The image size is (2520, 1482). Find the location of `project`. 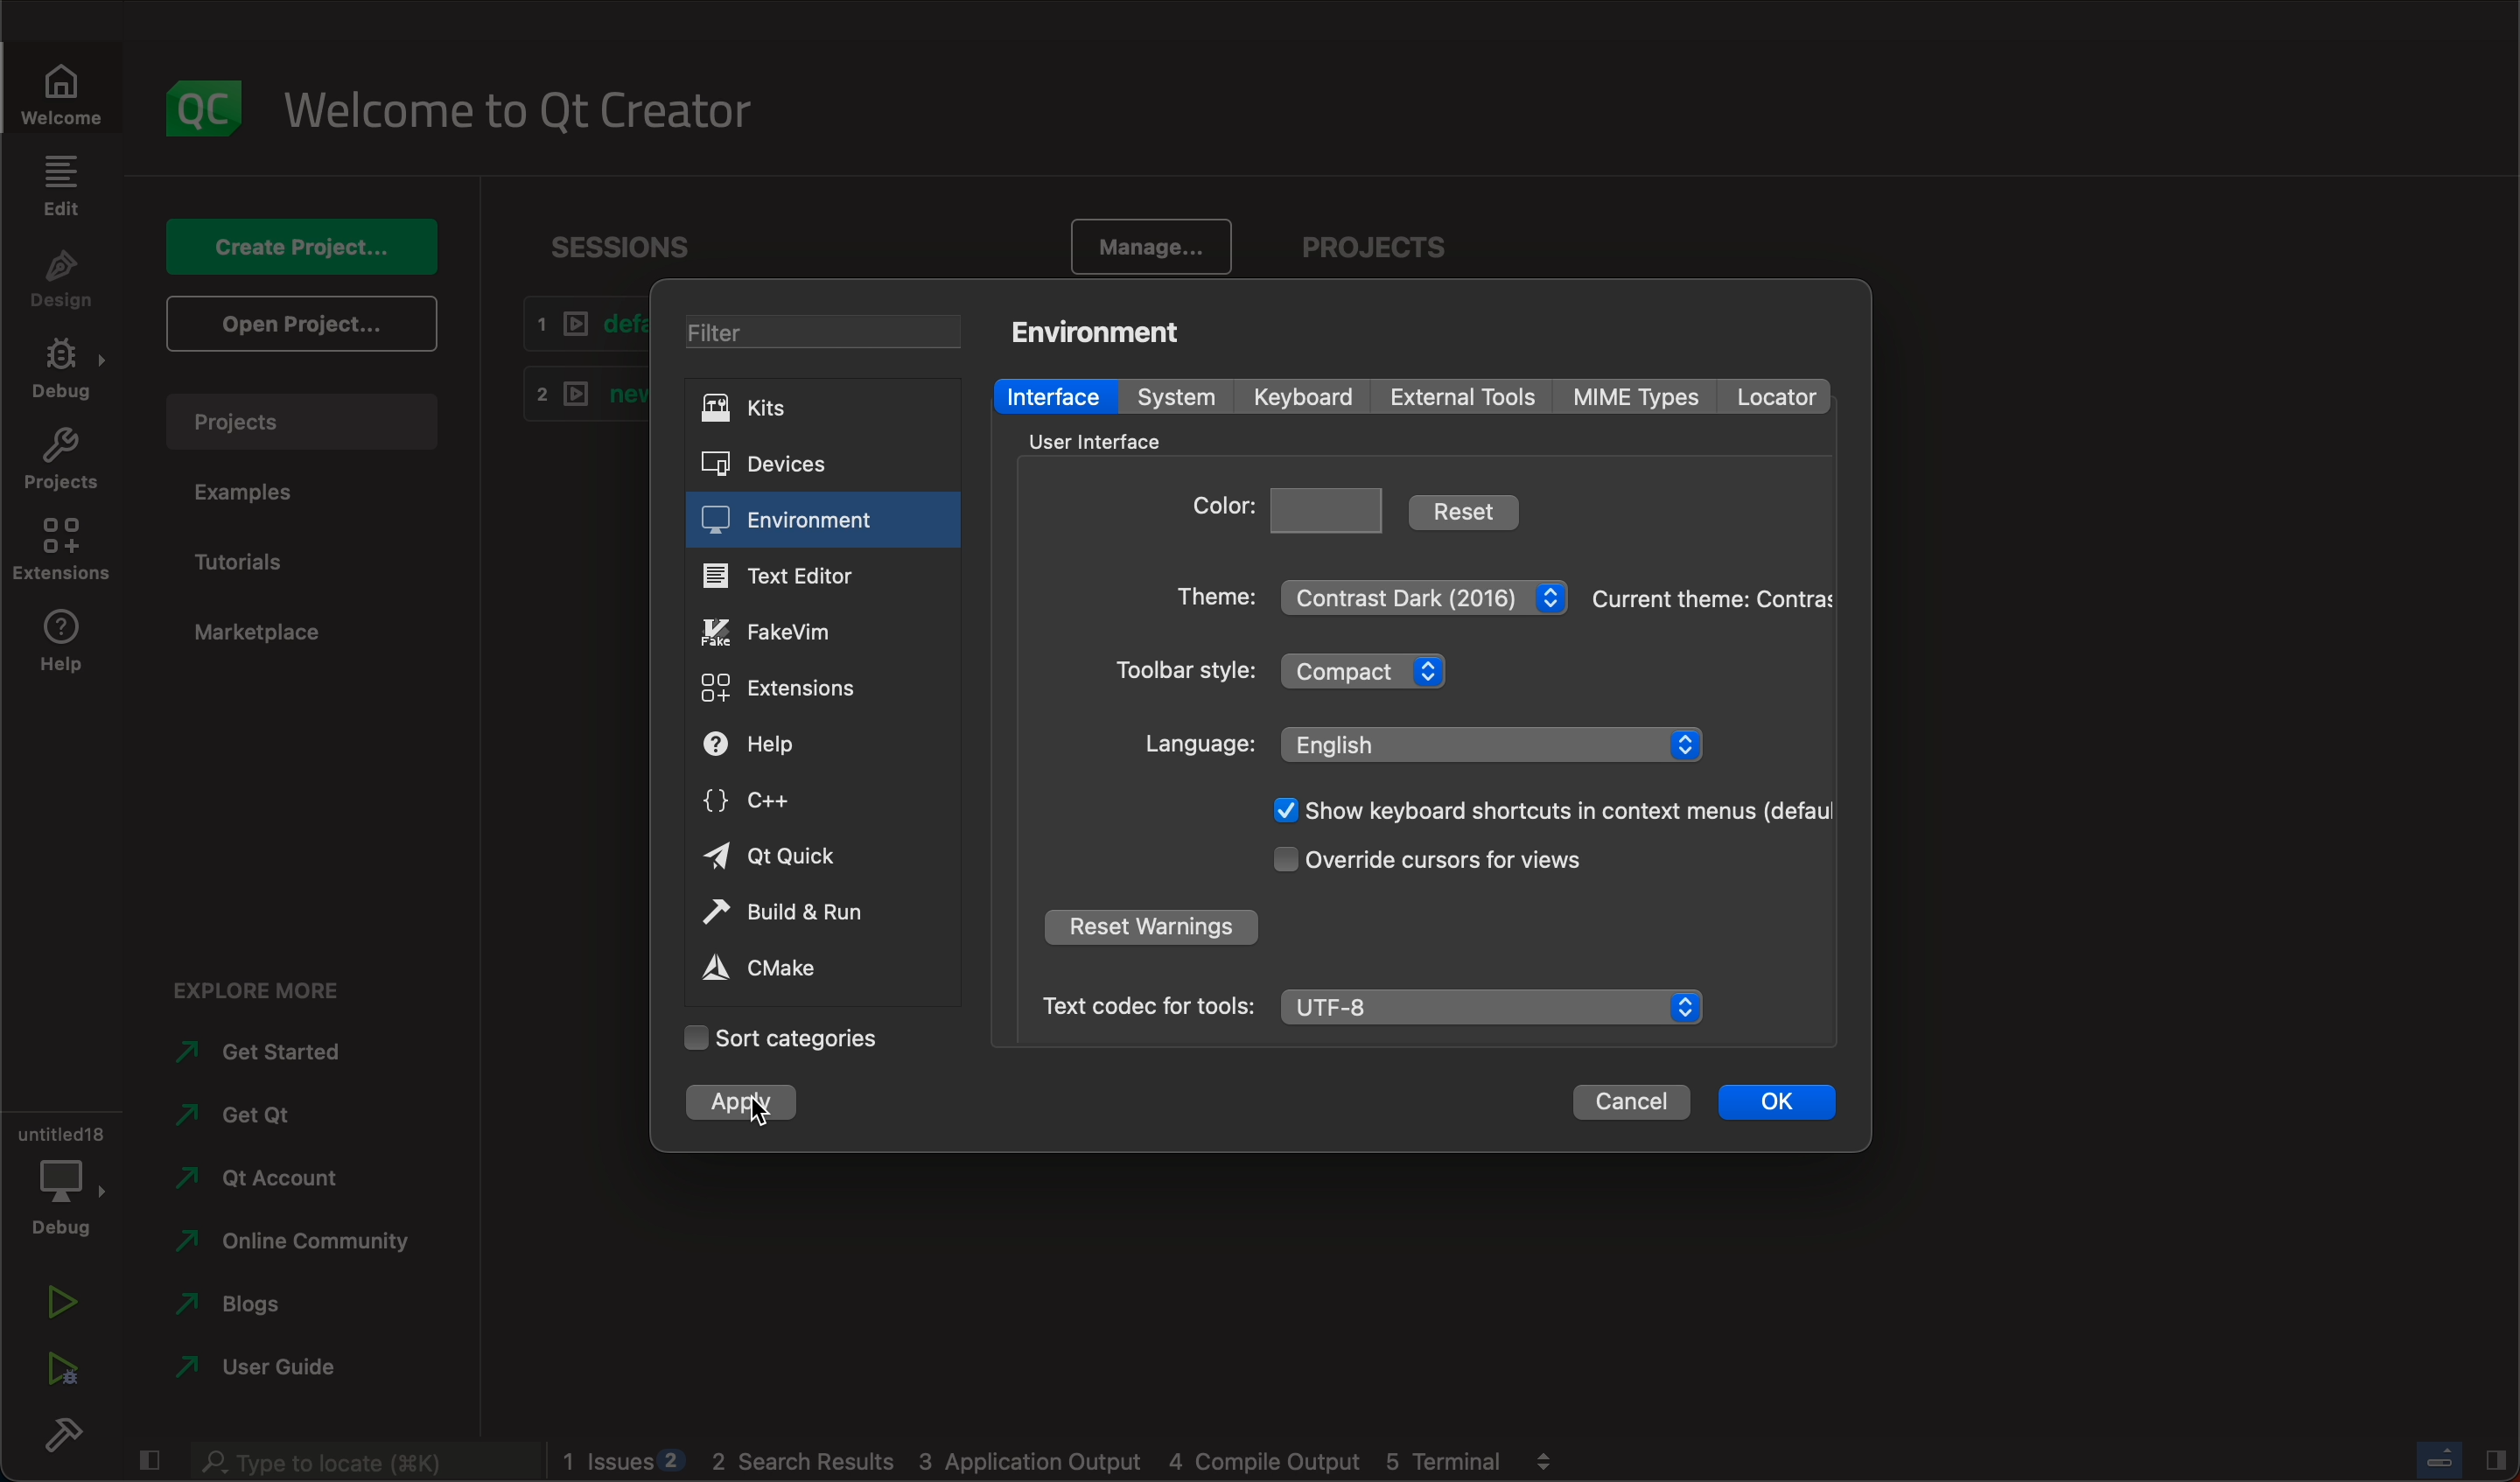

project is located at coordinates (305, 428).